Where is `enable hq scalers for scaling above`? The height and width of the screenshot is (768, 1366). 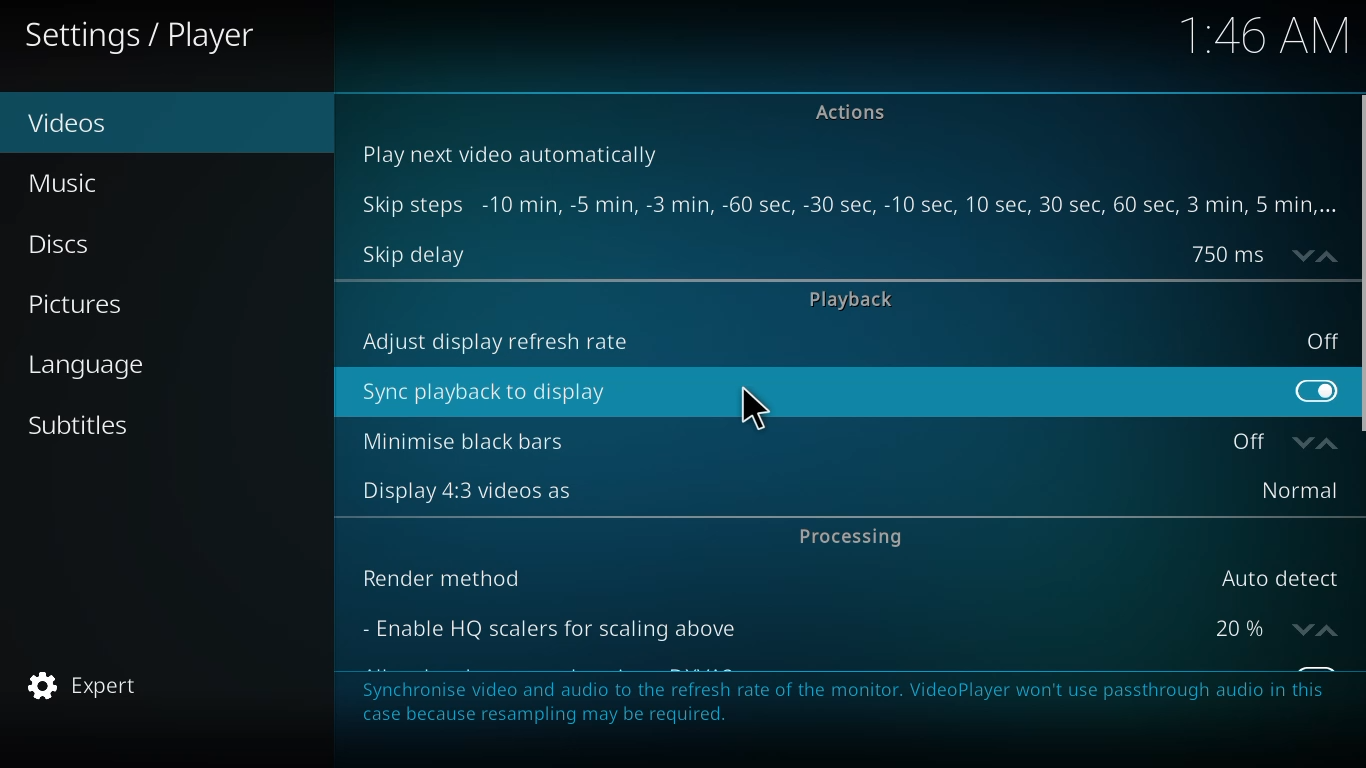
enable hq scalers for scaling above is located at coordinates (548, 627).